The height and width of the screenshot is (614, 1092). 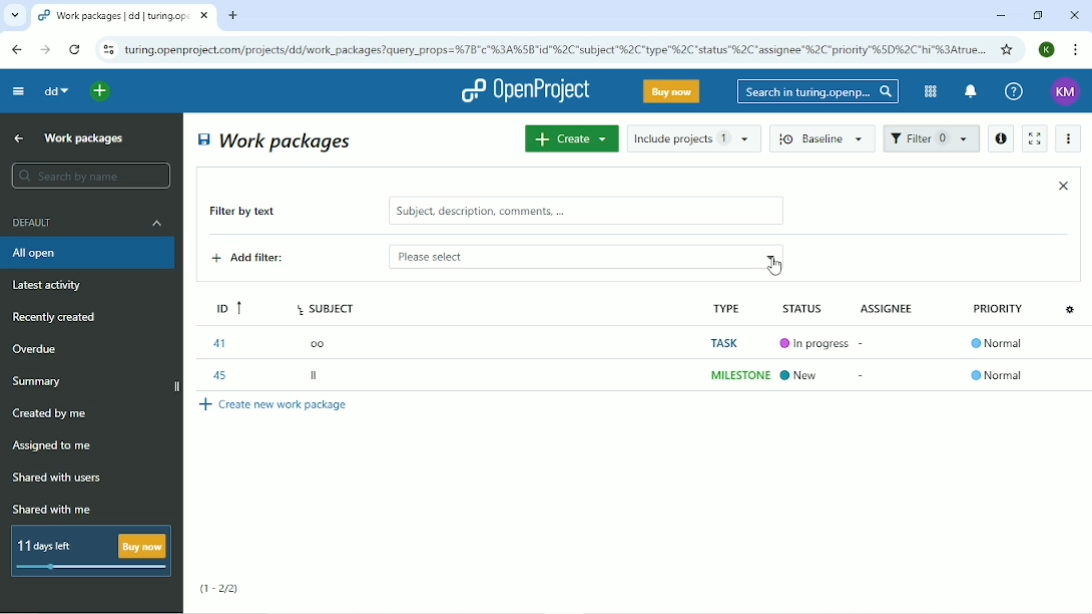 I want to click on New, so click(x=808, y=373).